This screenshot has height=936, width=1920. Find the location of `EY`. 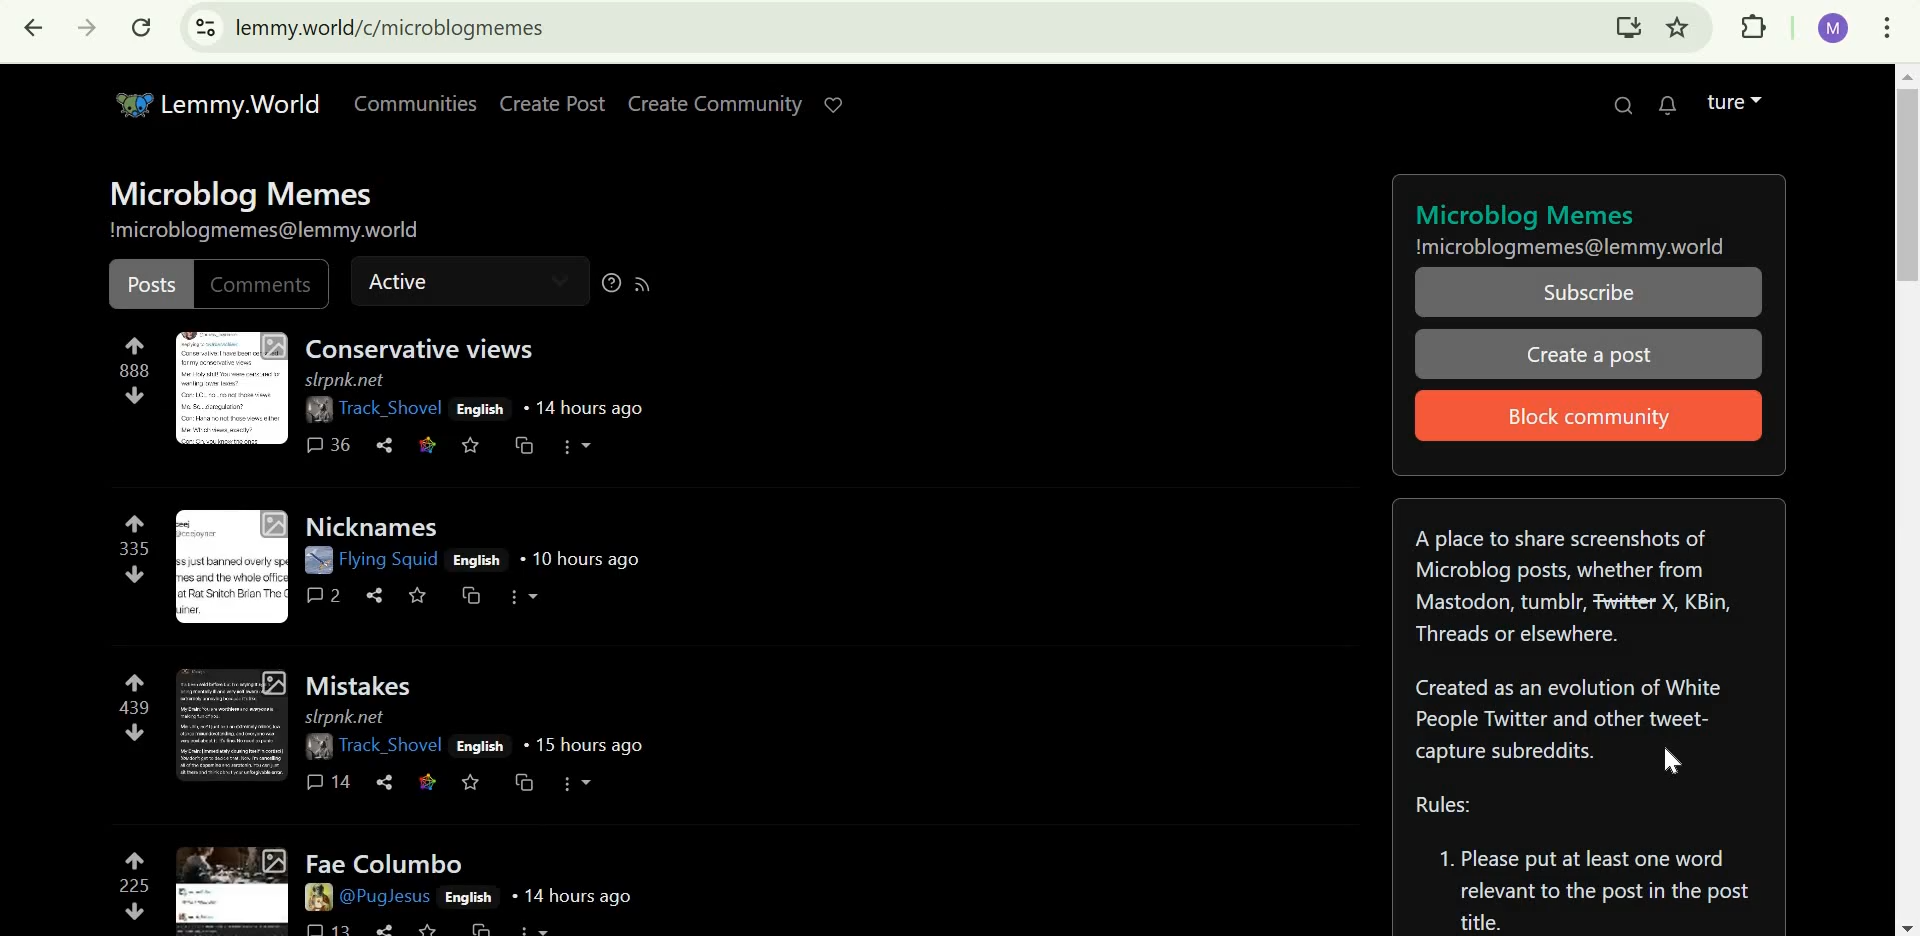

EY is located at coordinates (92, 26).